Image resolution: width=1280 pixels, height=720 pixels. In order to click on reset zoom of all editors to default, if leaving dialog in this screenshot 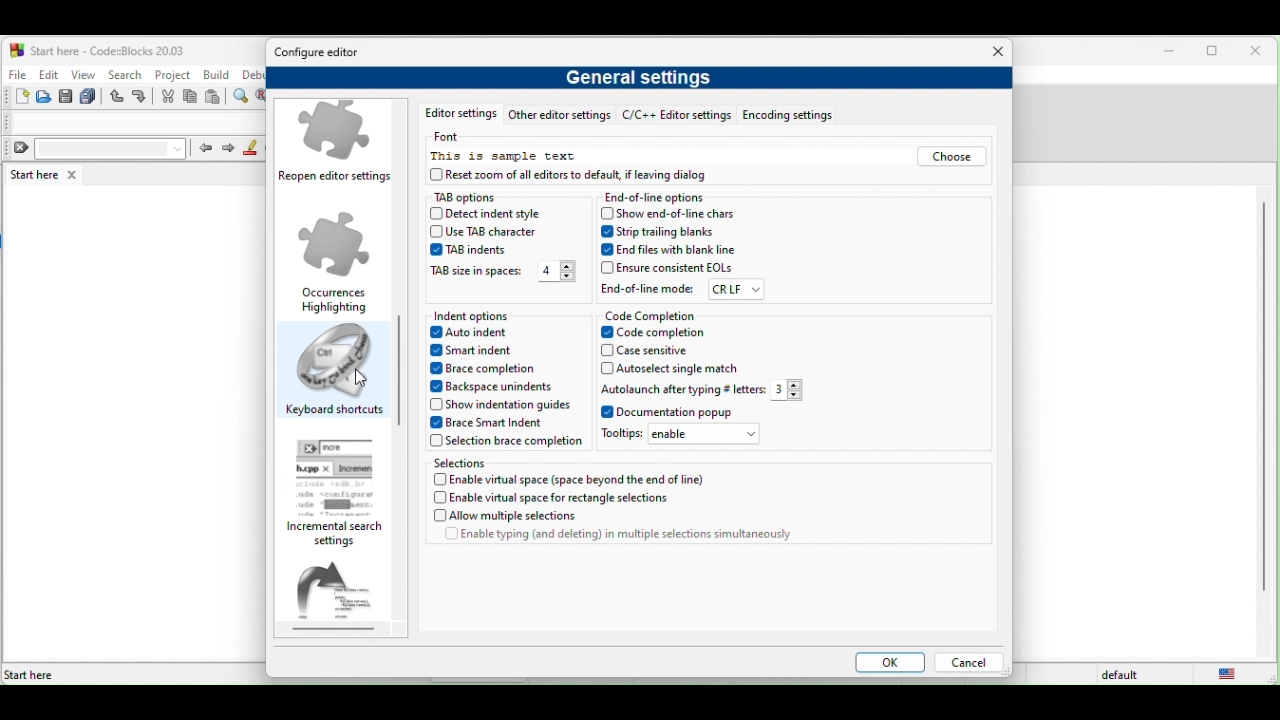, I will do `click(589, 177)`.